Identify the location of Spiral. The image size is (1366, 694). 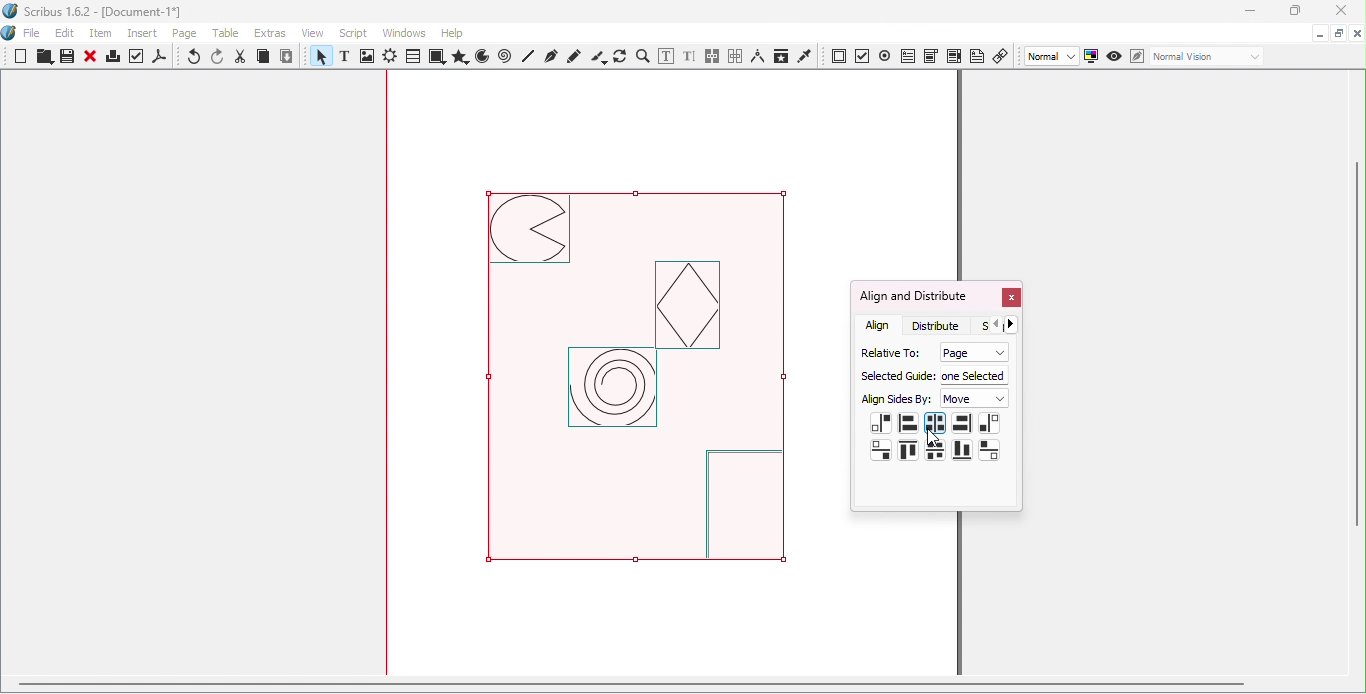
(507, 57).